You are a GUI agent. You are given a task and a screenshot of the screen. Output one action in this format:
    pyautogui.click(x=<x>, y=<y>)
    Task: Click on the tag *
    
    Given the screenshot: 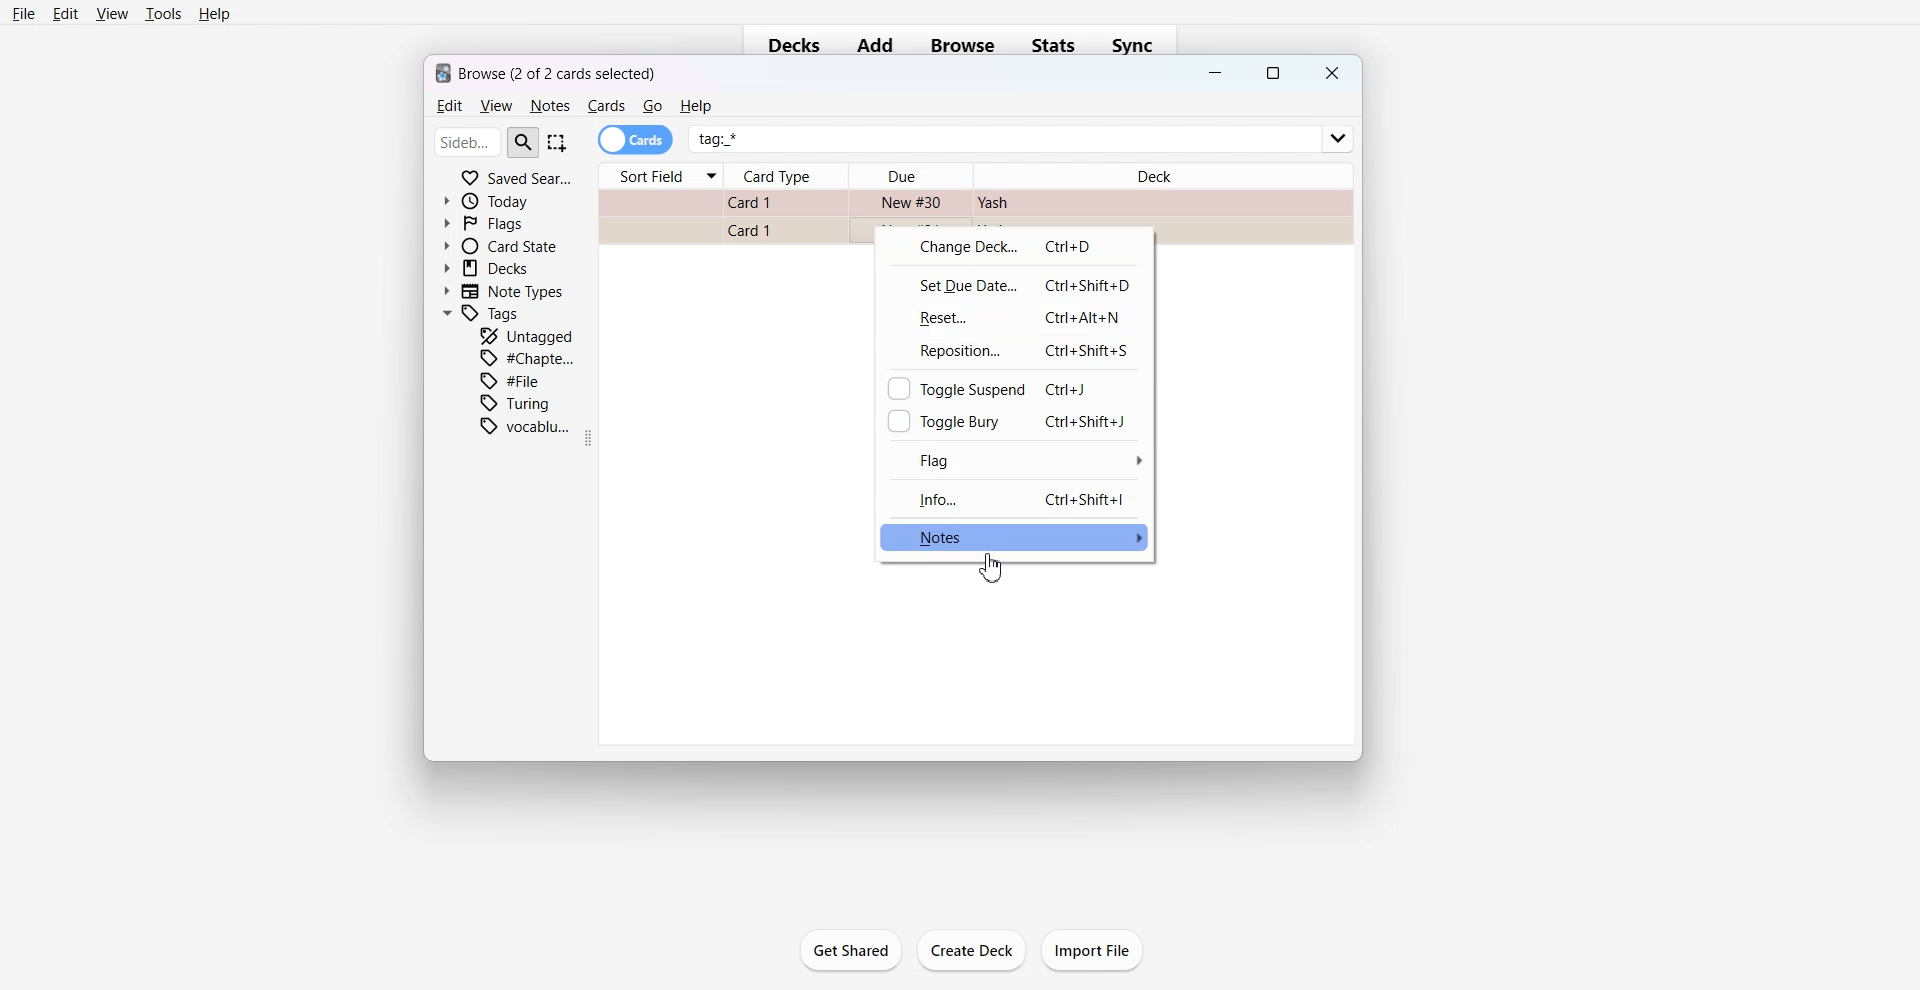 What is the action you would take?
    pyautogui.click(x=1023, y=131)
    